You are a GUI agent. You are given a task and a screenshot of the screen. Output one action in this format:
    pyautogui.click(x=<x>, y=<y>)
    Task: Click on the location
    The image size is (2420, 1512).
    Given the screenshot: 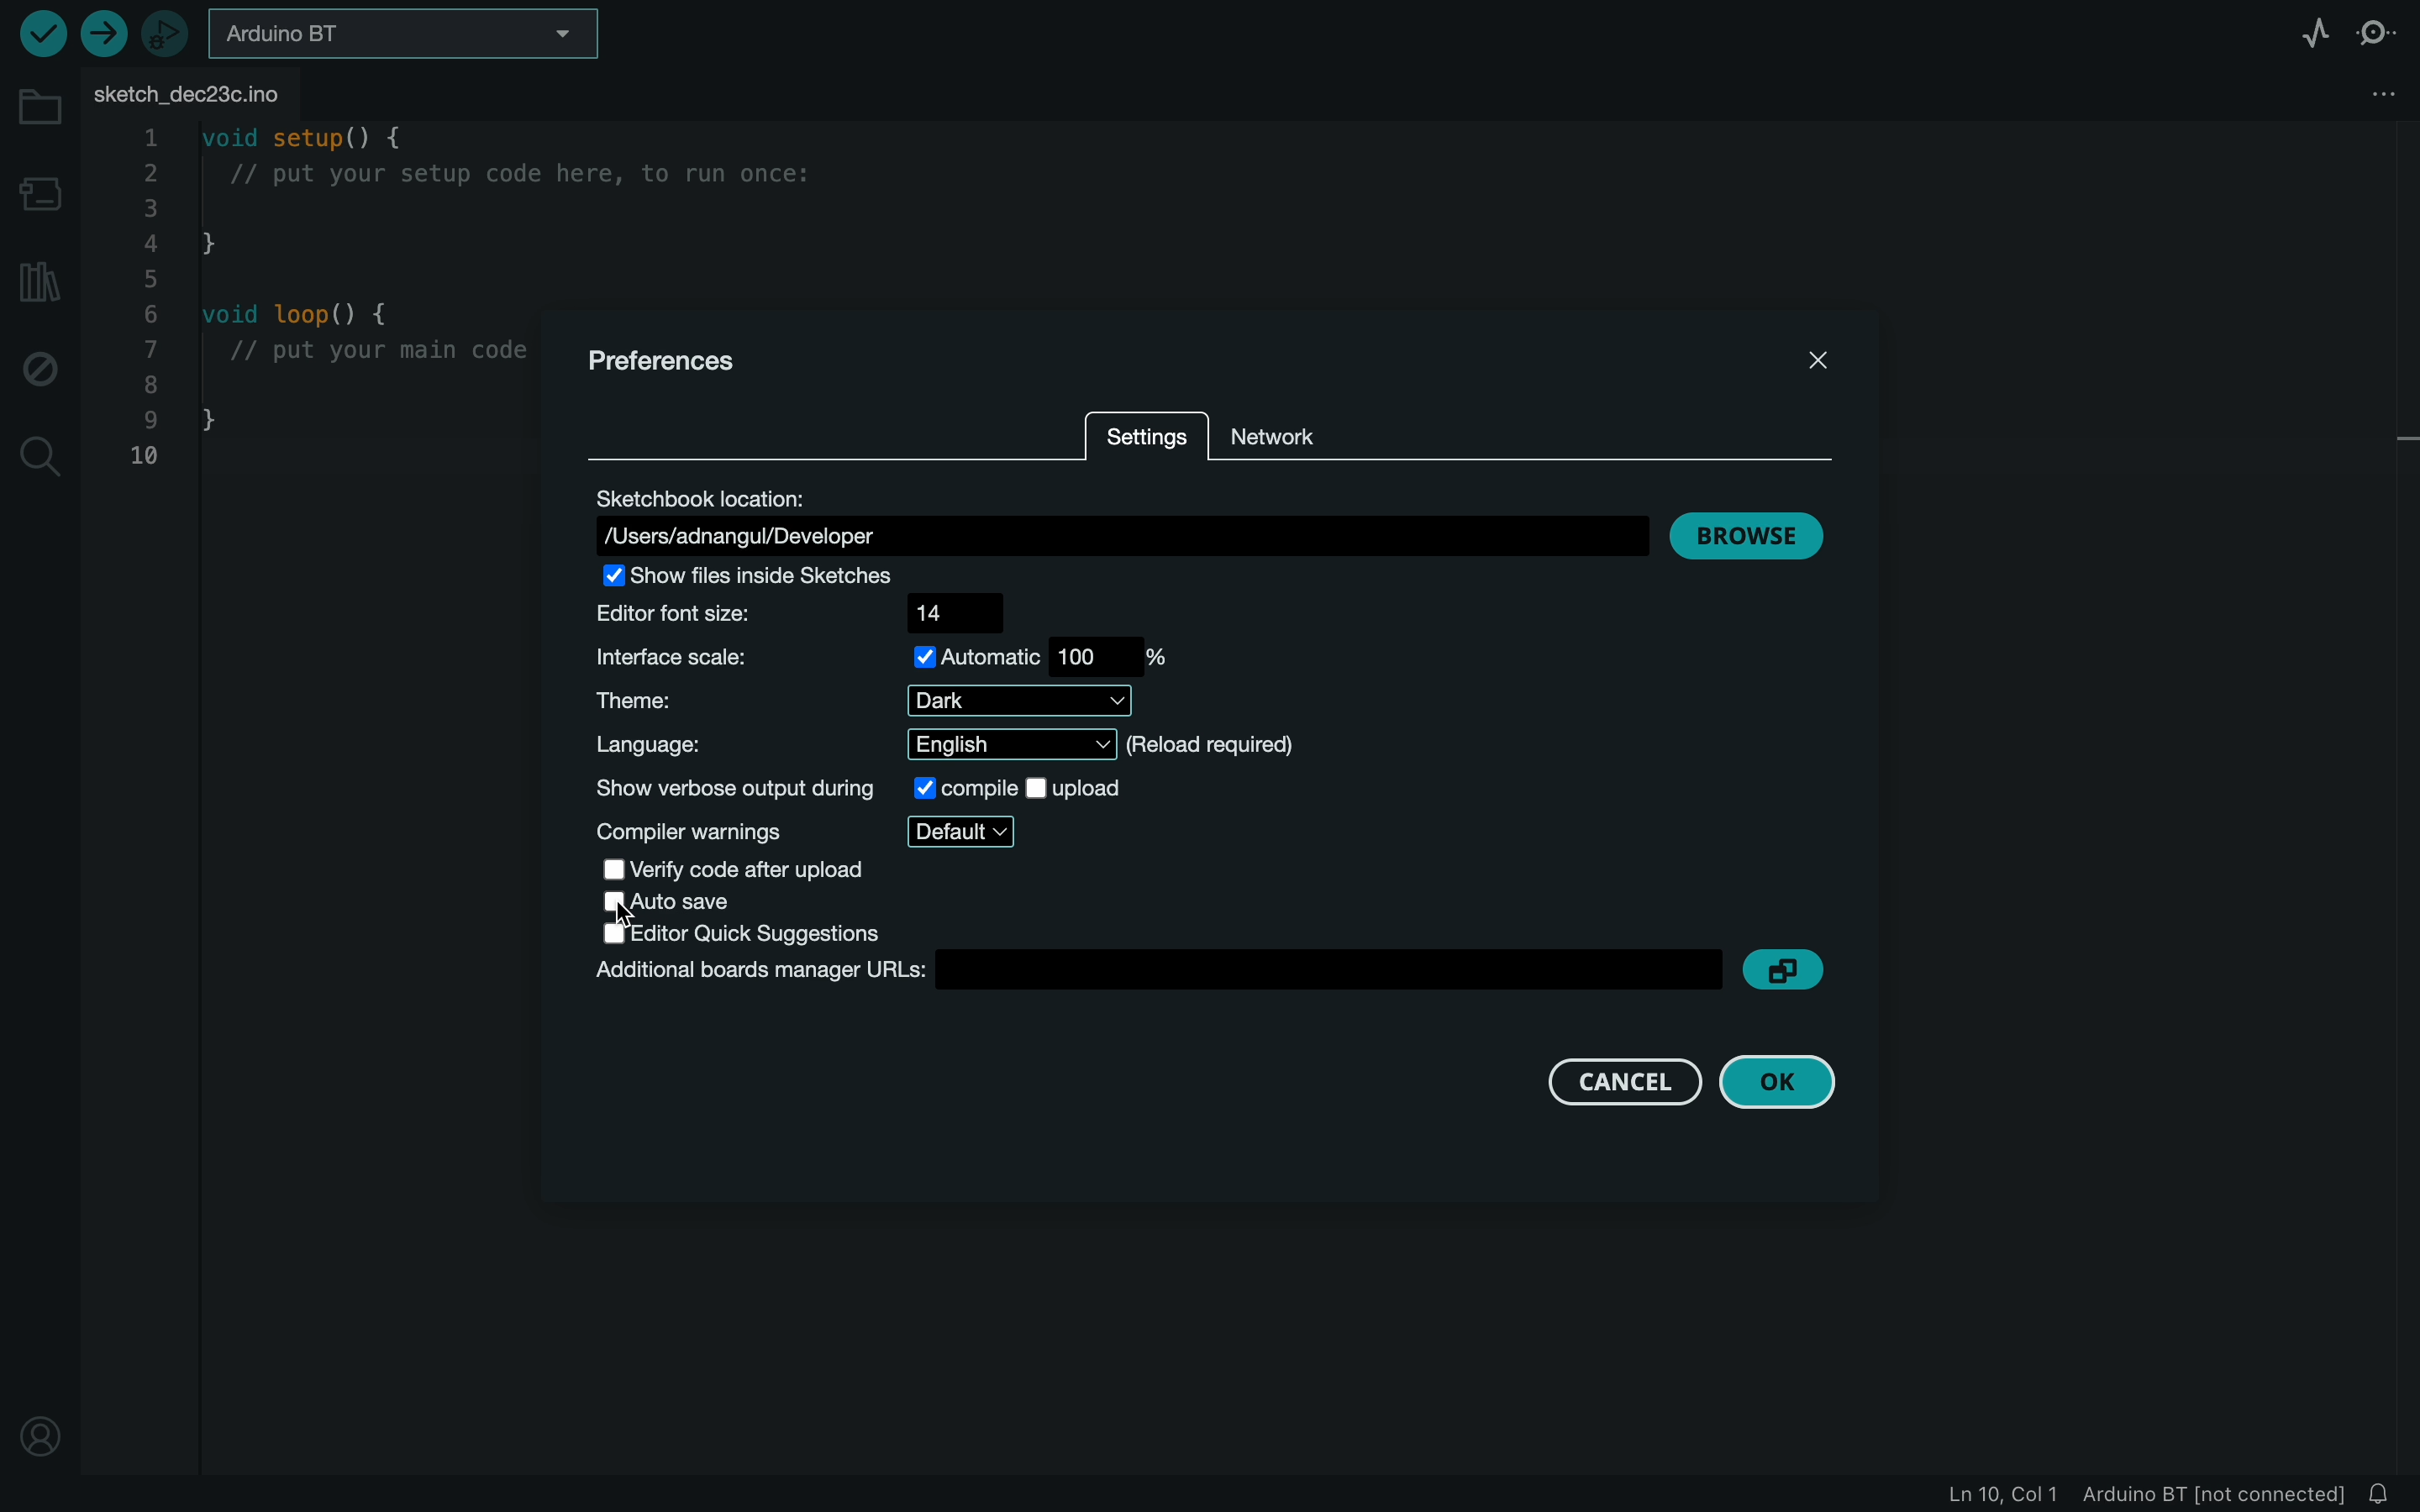 What is the action you would take?
    pyautogui.click(x=1117, y=522)
    